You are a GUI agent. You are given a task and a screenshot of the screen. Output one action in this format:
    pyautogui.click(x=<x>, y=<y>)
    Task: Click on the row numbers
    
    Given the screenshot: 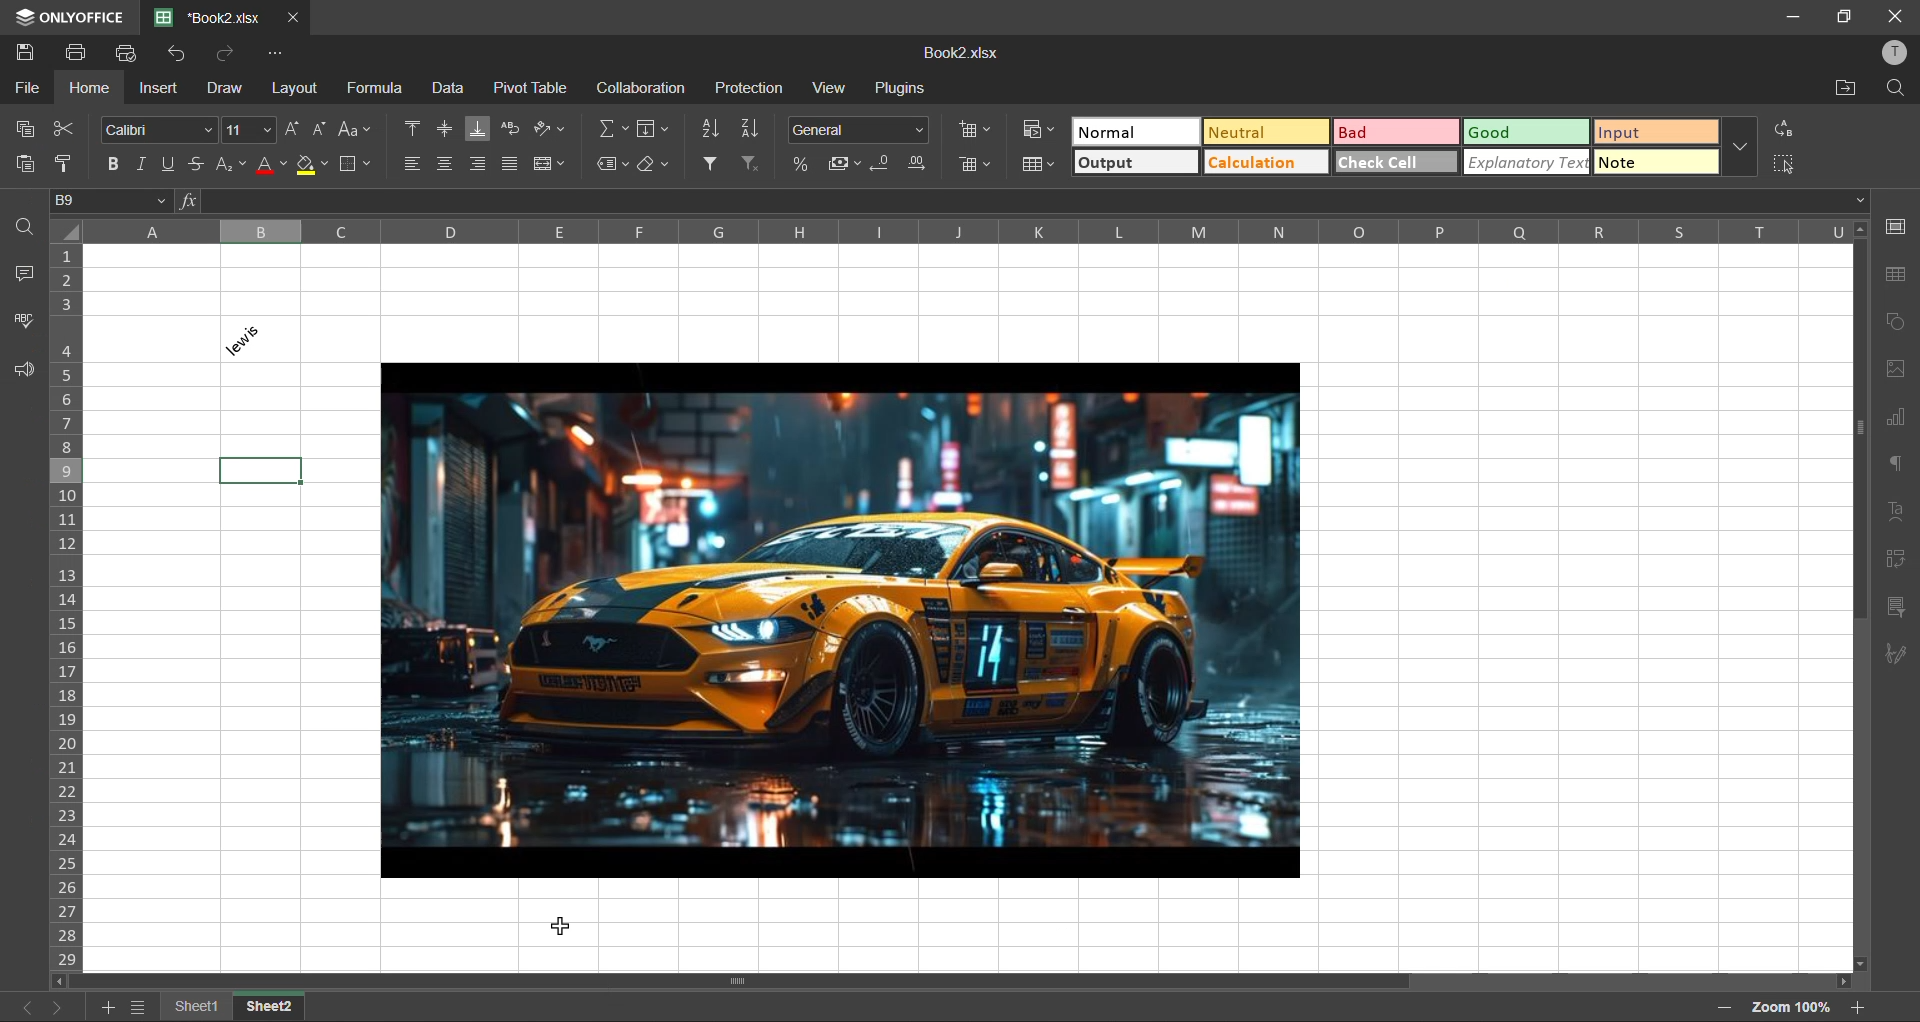 What is the action you would take?
    pyautogui.click(x=65, y=607)
    